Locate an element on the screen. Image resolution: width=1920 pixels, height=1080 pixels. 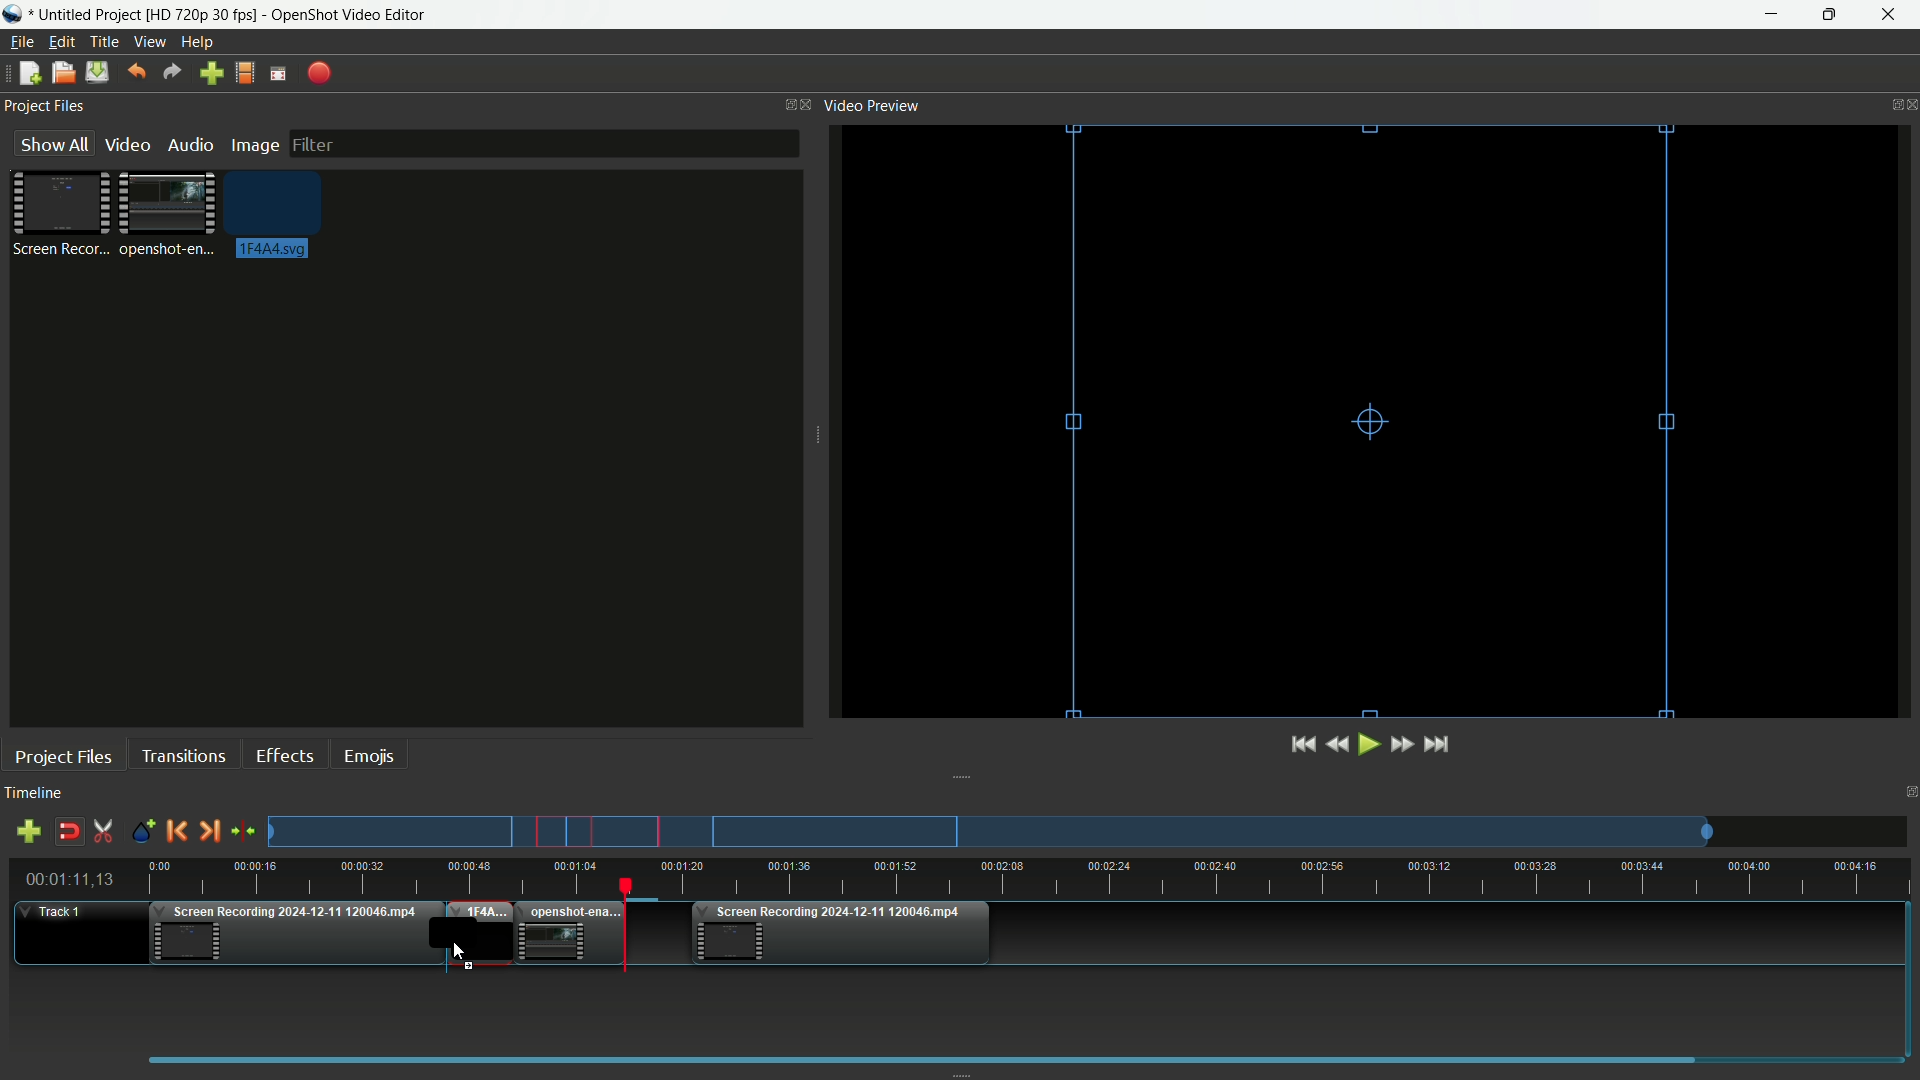
Effects is located at coordinates (283, 755).